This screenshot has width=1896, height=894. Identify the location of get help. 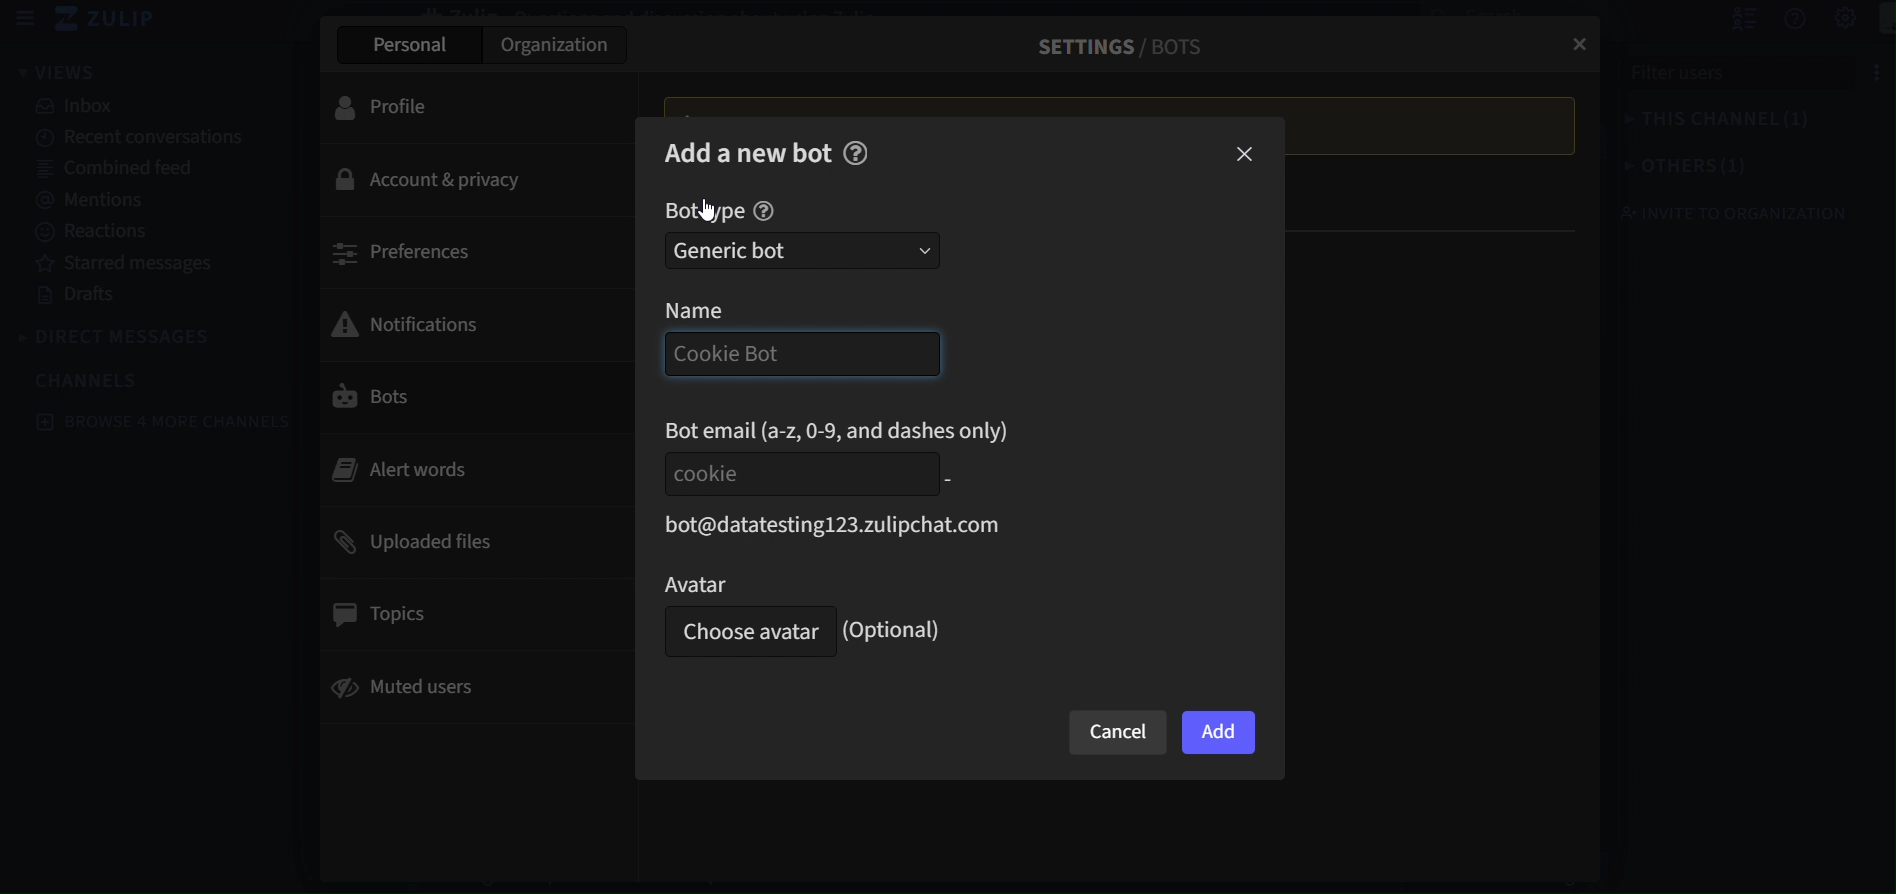
(1773, 20).